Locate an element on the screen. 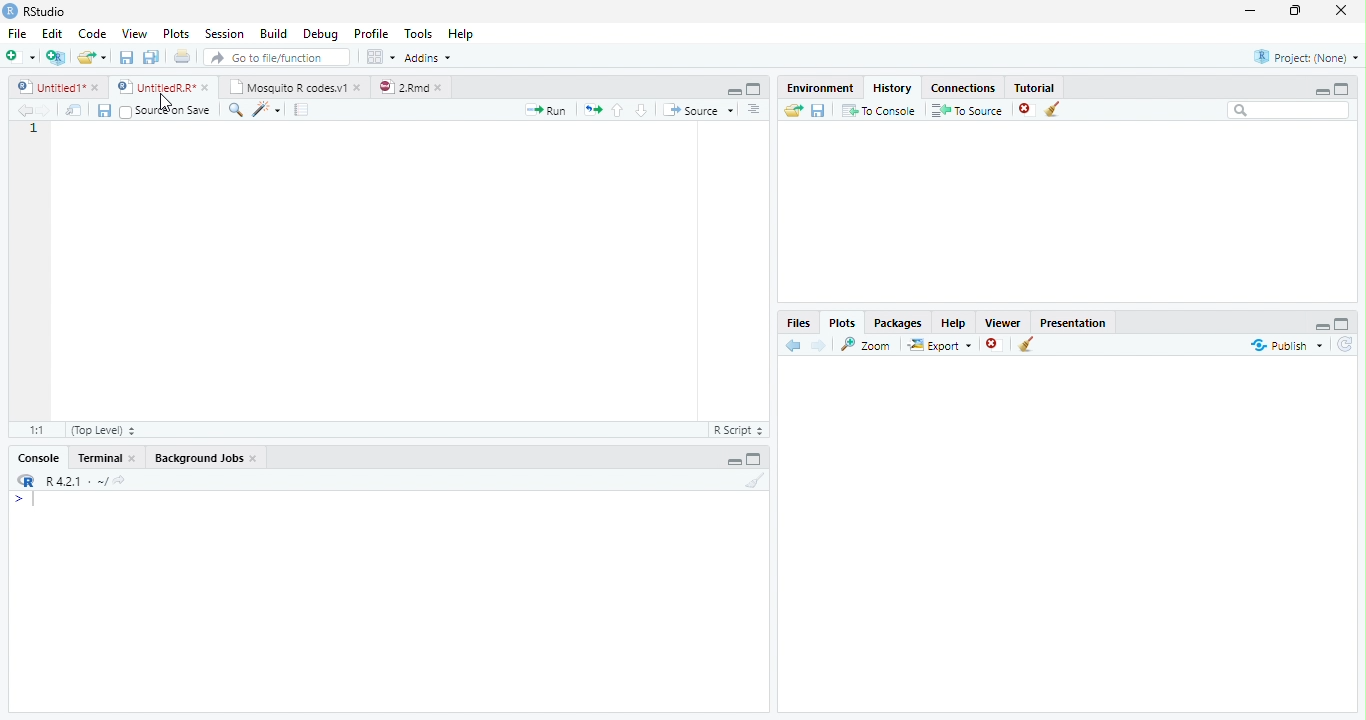 This screenshot has height=720, width=1366. Open an existing file is located at coordinates (92, 57).